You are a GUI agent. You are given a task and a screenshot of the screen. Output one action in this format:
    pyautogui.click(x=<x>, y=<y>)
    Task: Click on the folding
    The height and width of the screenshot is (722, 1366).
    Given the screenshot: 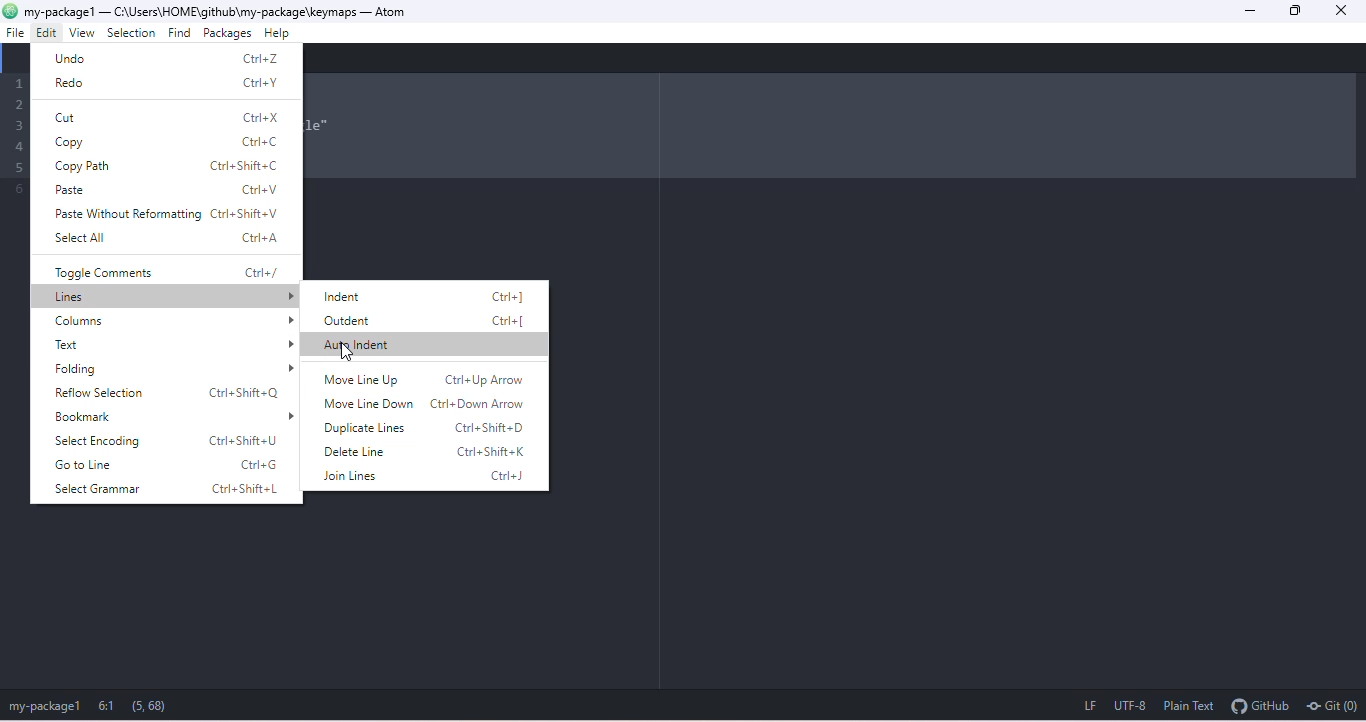 What is the action you would take?
    pyautogui.click(x=171, y=369)
    